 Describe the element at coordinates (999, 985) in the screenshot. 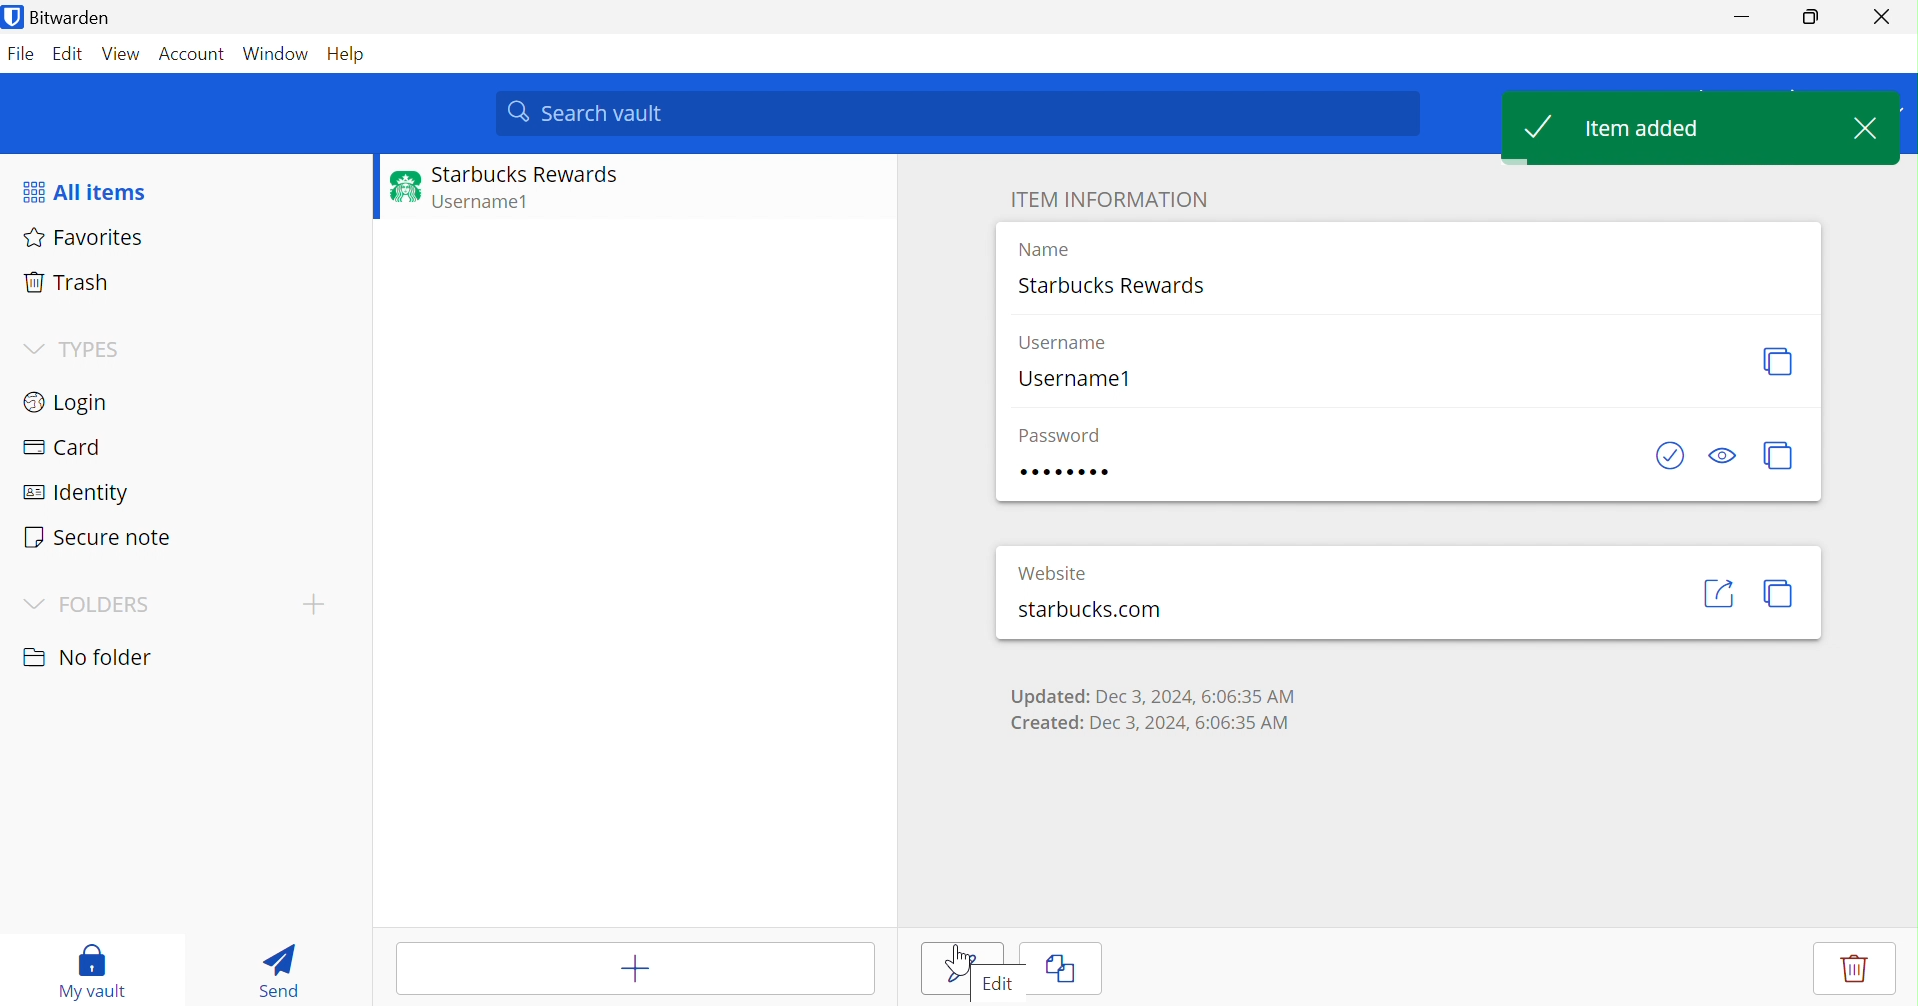

I see `Edit` at that location.